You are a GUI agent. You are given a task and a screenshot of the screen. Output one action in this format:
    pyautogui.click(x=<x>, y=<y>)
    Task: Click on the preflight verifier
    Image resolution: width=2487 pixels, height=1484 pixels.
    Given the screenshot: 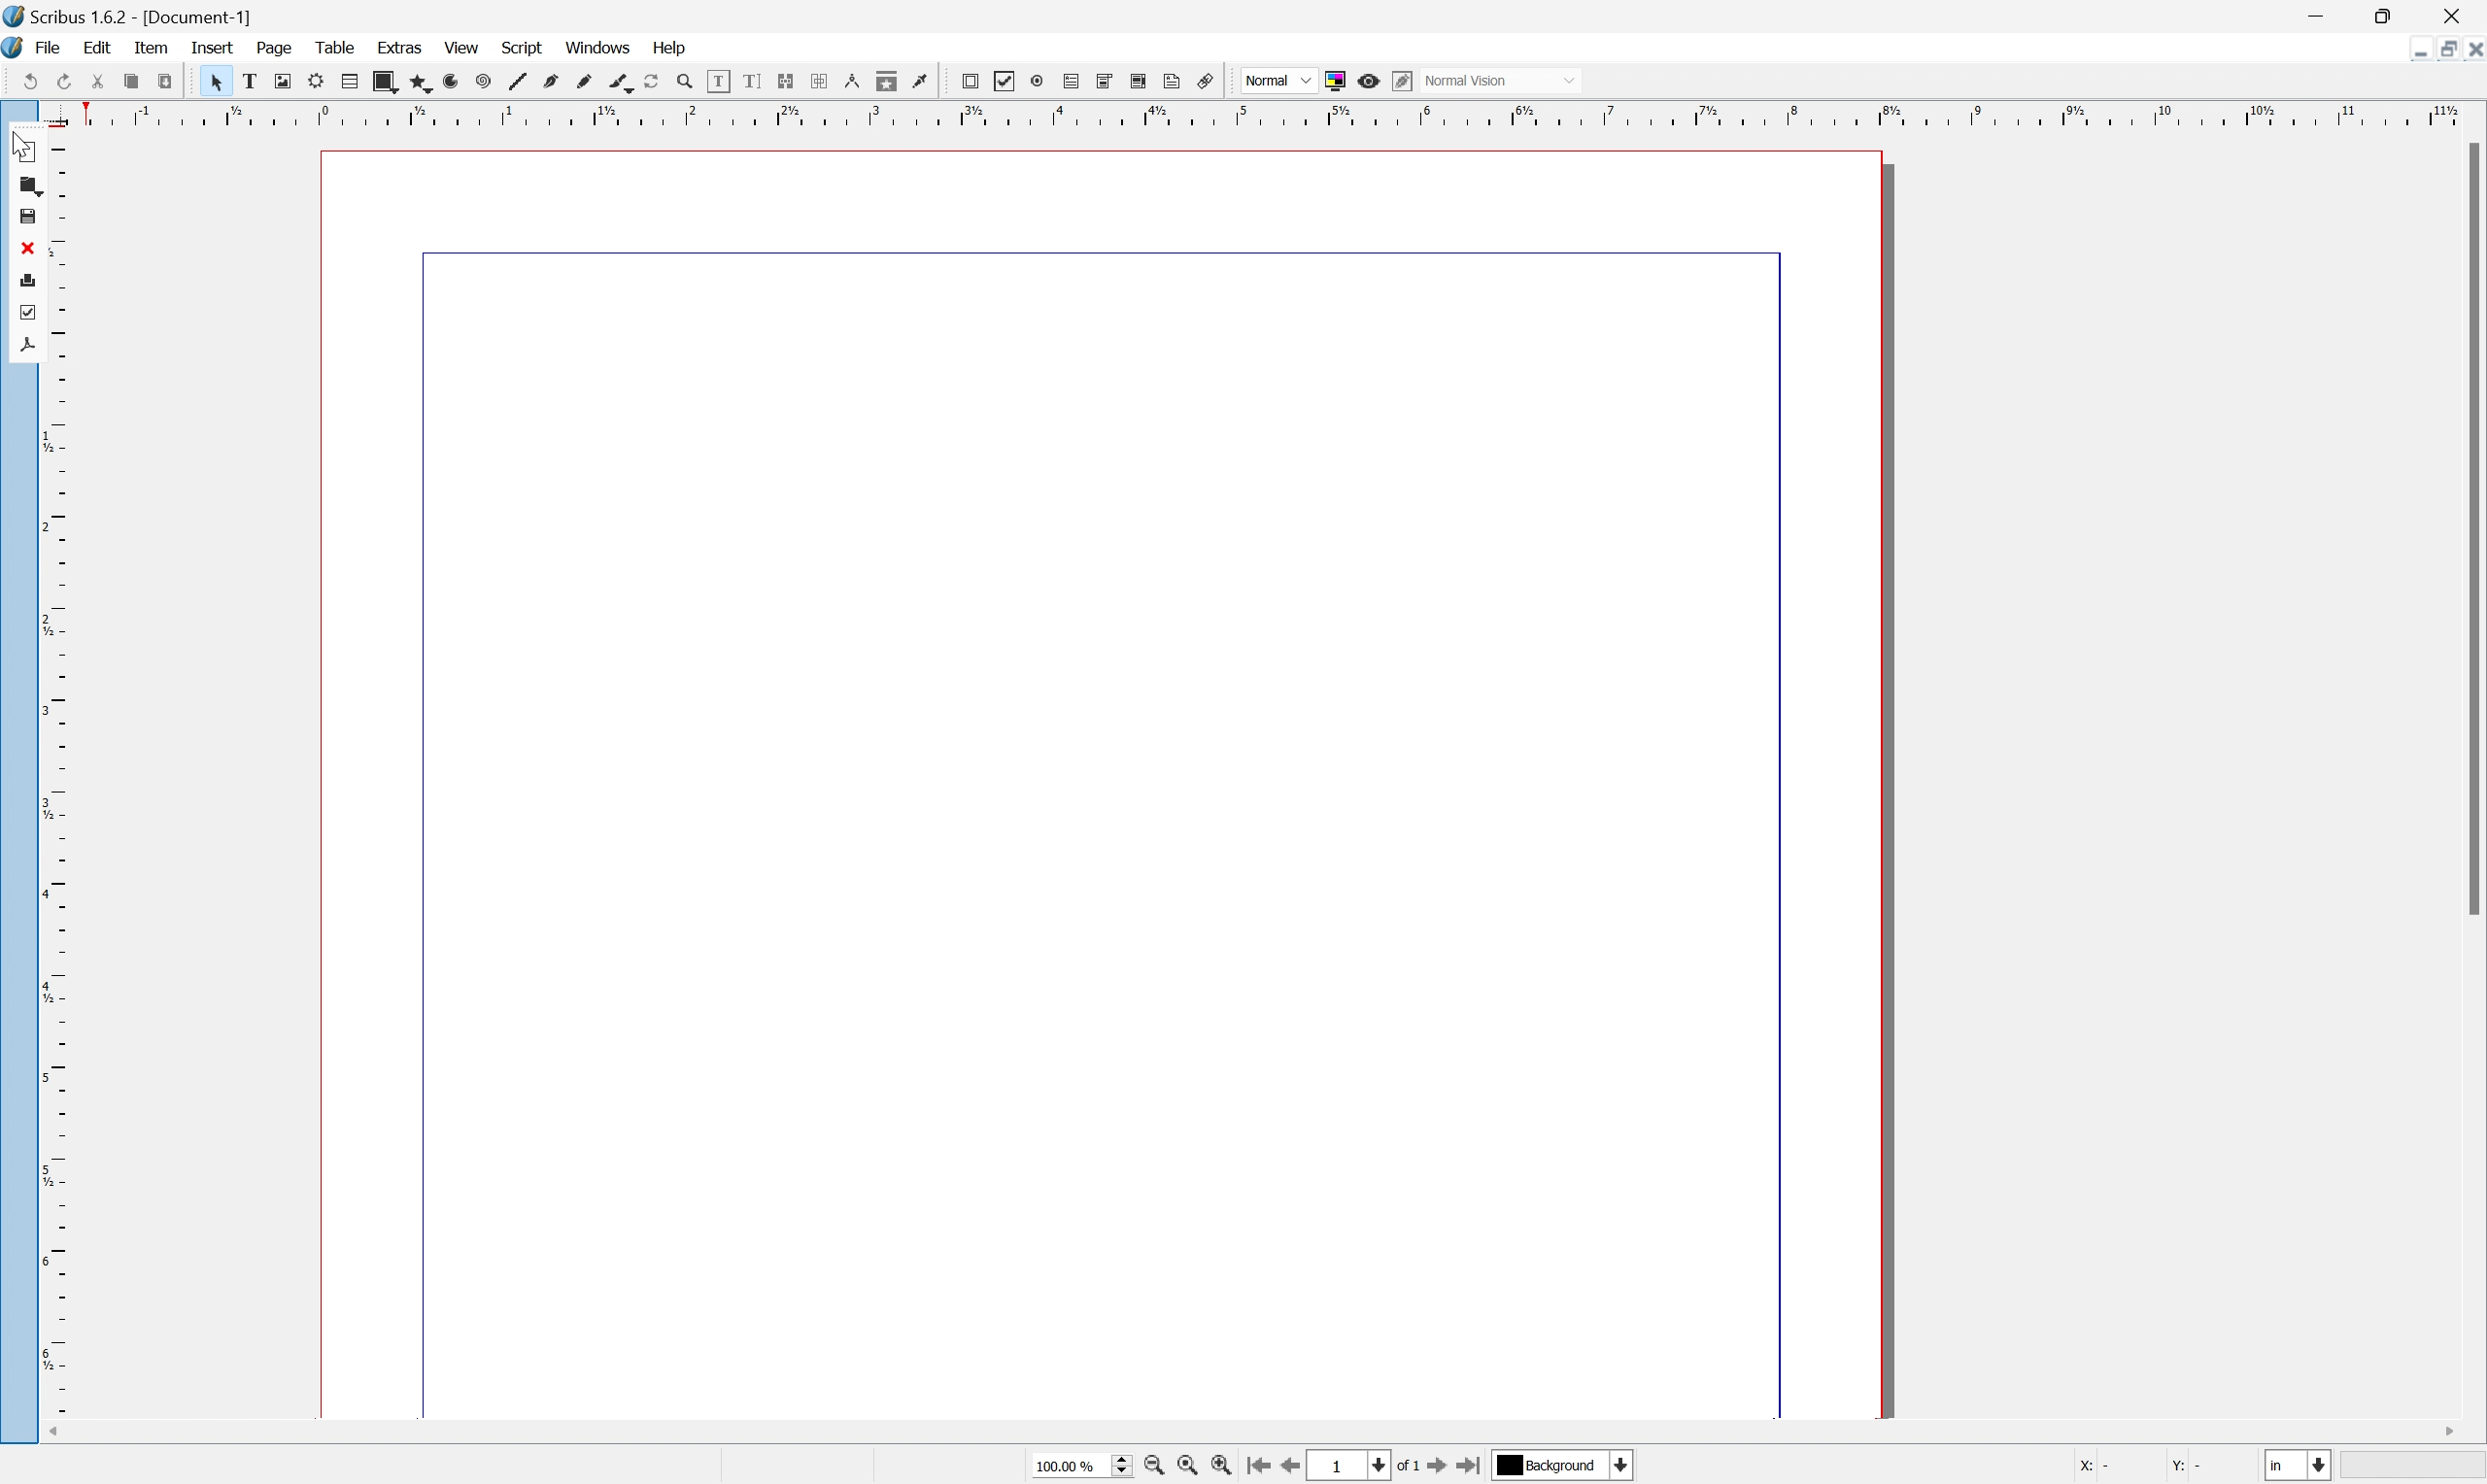 What is the action you would take?
    pyautogui.click(x=214, y=80)
    